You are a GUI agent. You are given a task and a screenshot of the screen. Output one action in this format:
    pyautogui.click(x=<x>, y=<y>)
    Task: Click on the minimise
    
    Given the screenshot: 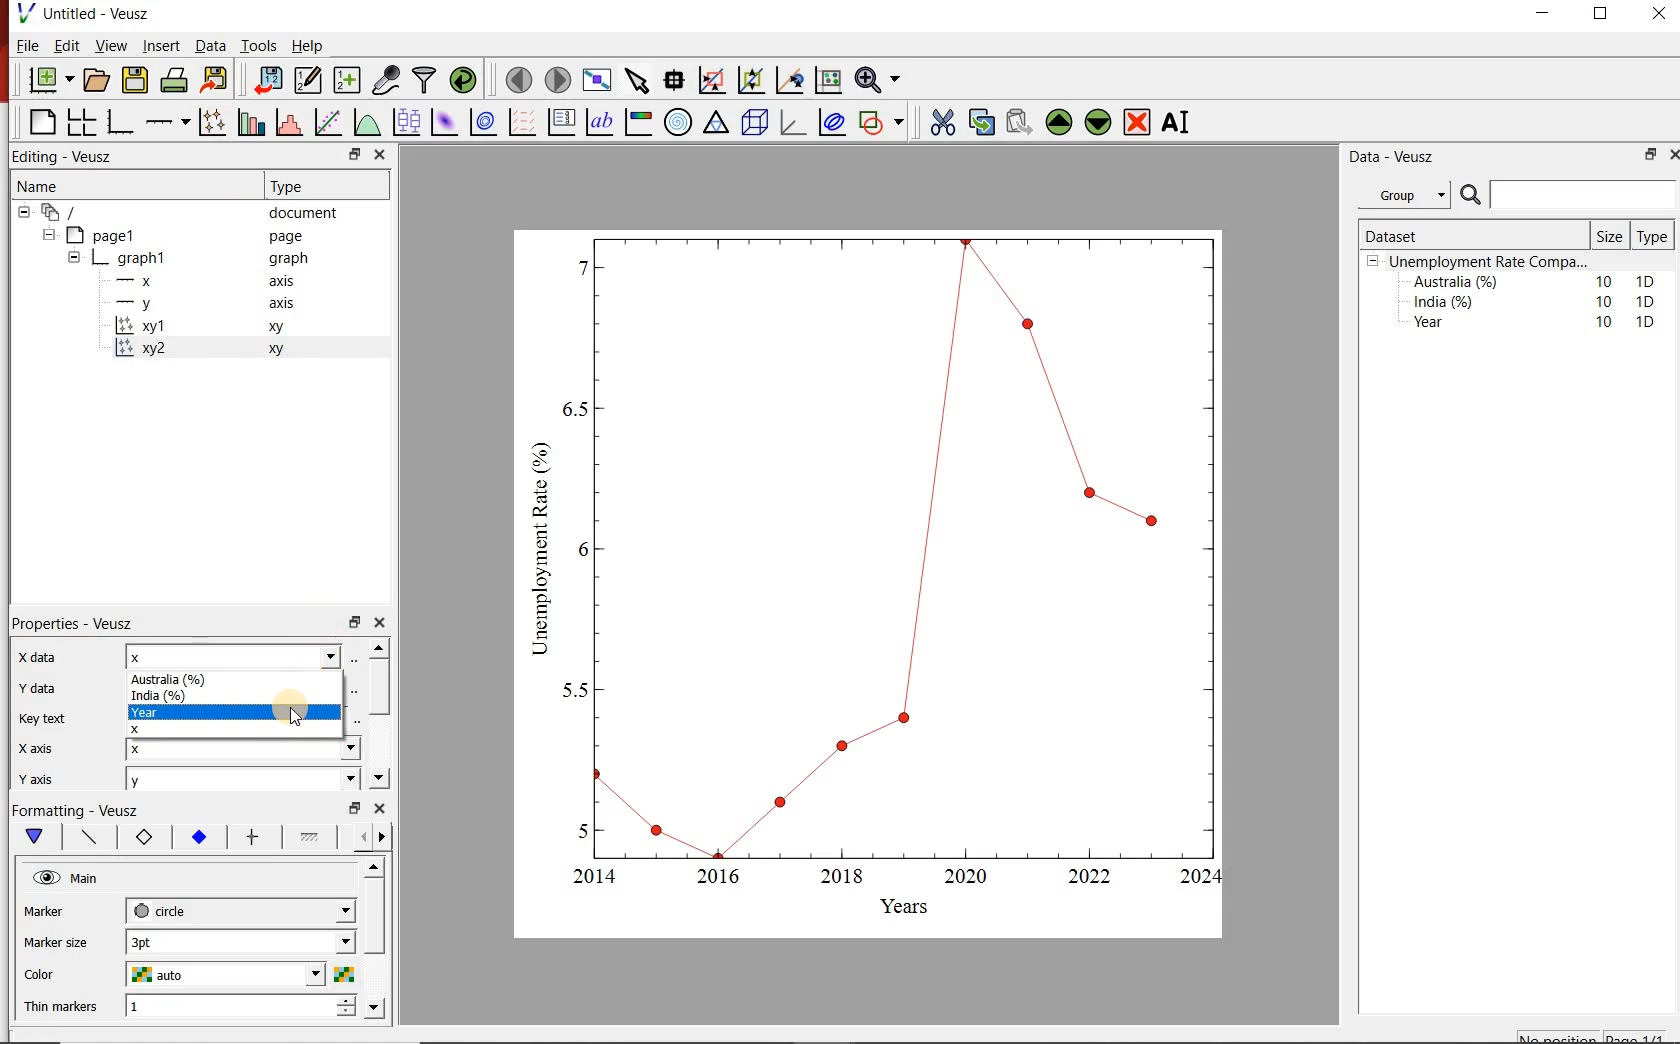 What is the action you would take?
    pyautogui.click(x=1548, y=18)
    